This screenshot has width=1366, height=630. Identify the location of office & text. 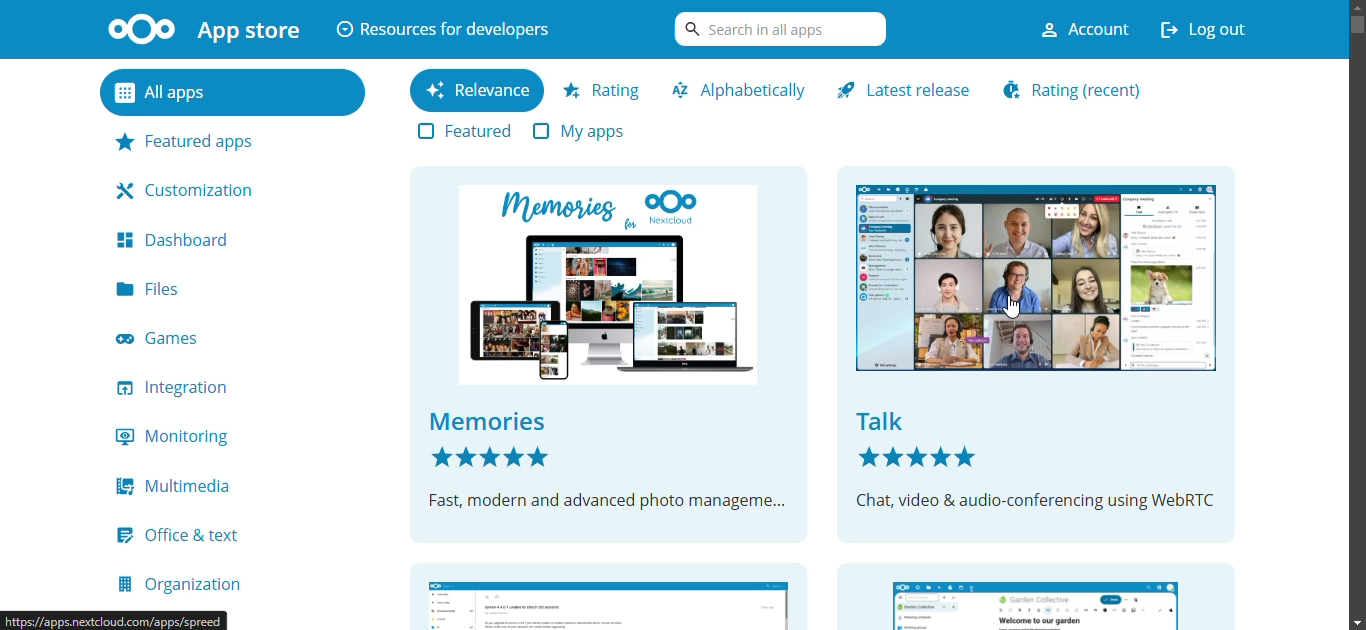
(189, 535).